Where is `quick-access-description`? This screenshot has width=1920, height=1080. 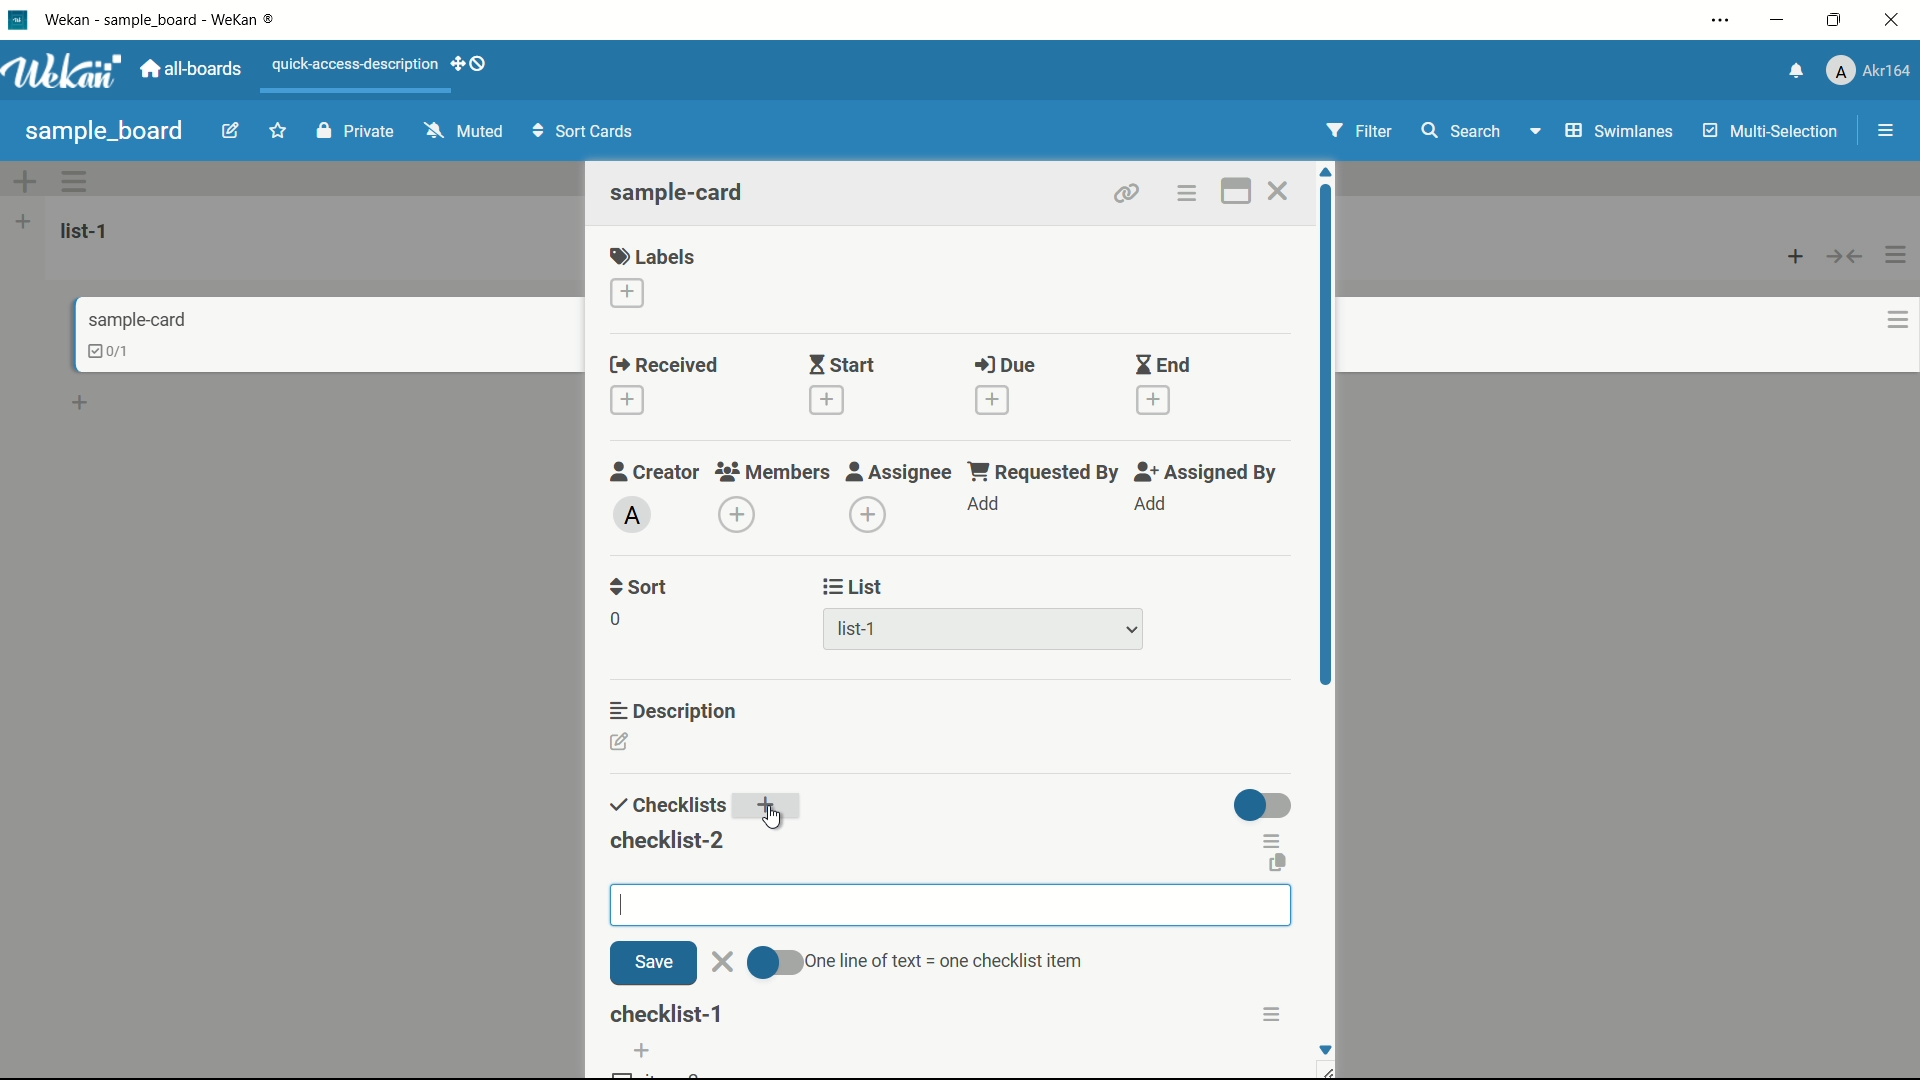 quick-access-description is located at coordinates (356, 64).